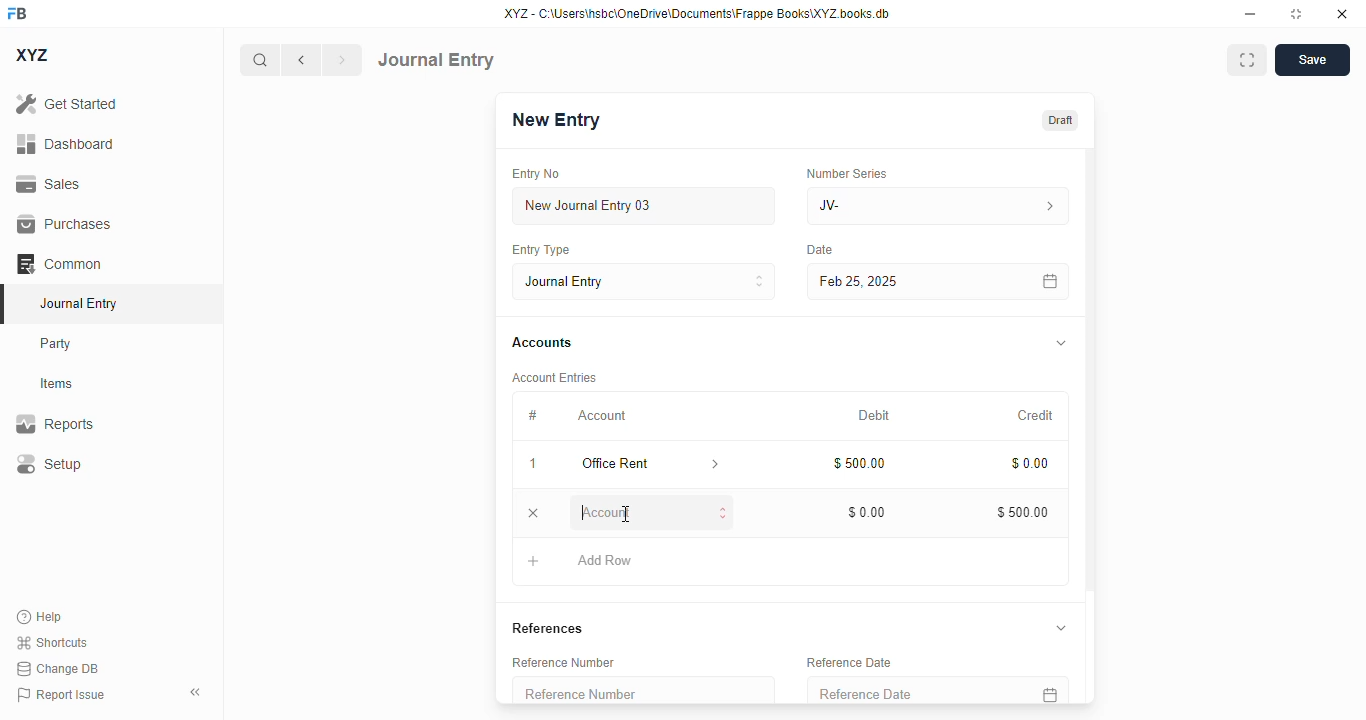 The width and height of the screenshot is (1366, 720). Describe the element at coordinates (548, 628) in the screenshot. I see `references` at that location.